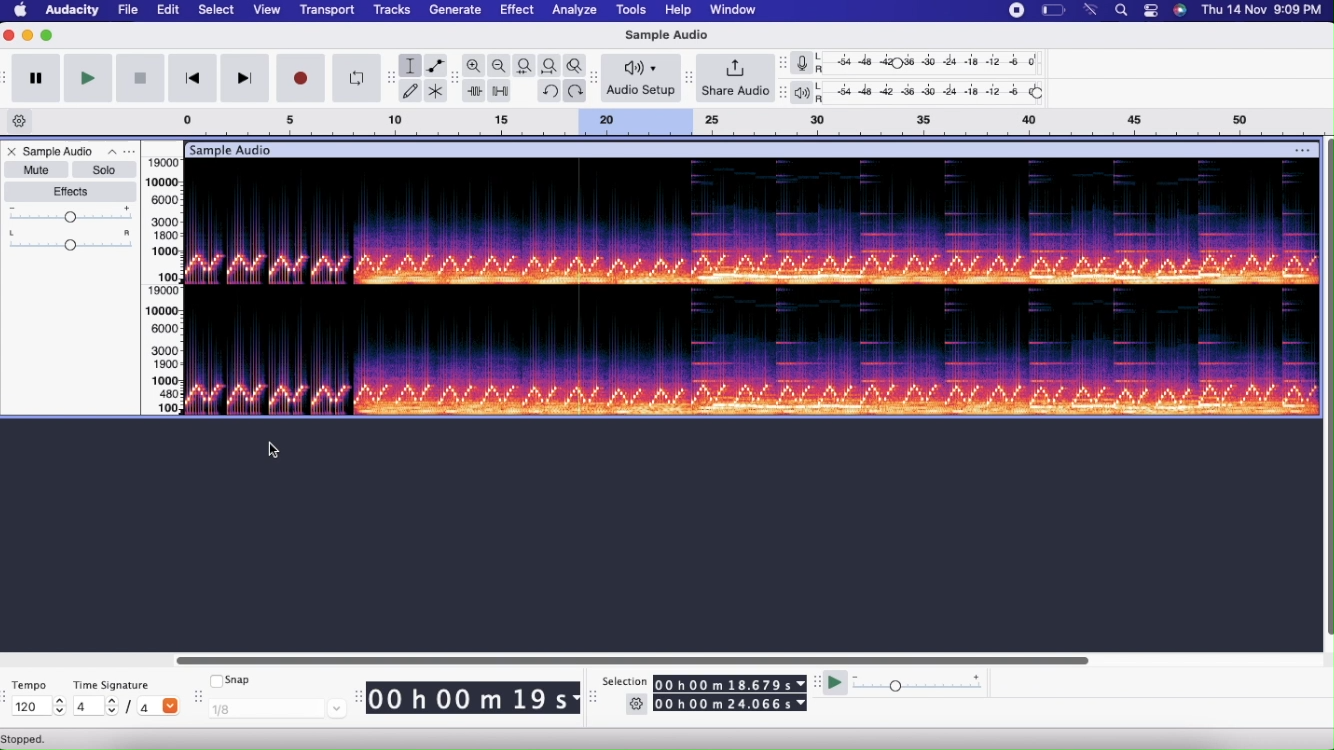 The width and height of the screenshot is (1334, 750). Describe the element at coordinates (410, 91) in the screenshot. I see `Draw tool` at that location.